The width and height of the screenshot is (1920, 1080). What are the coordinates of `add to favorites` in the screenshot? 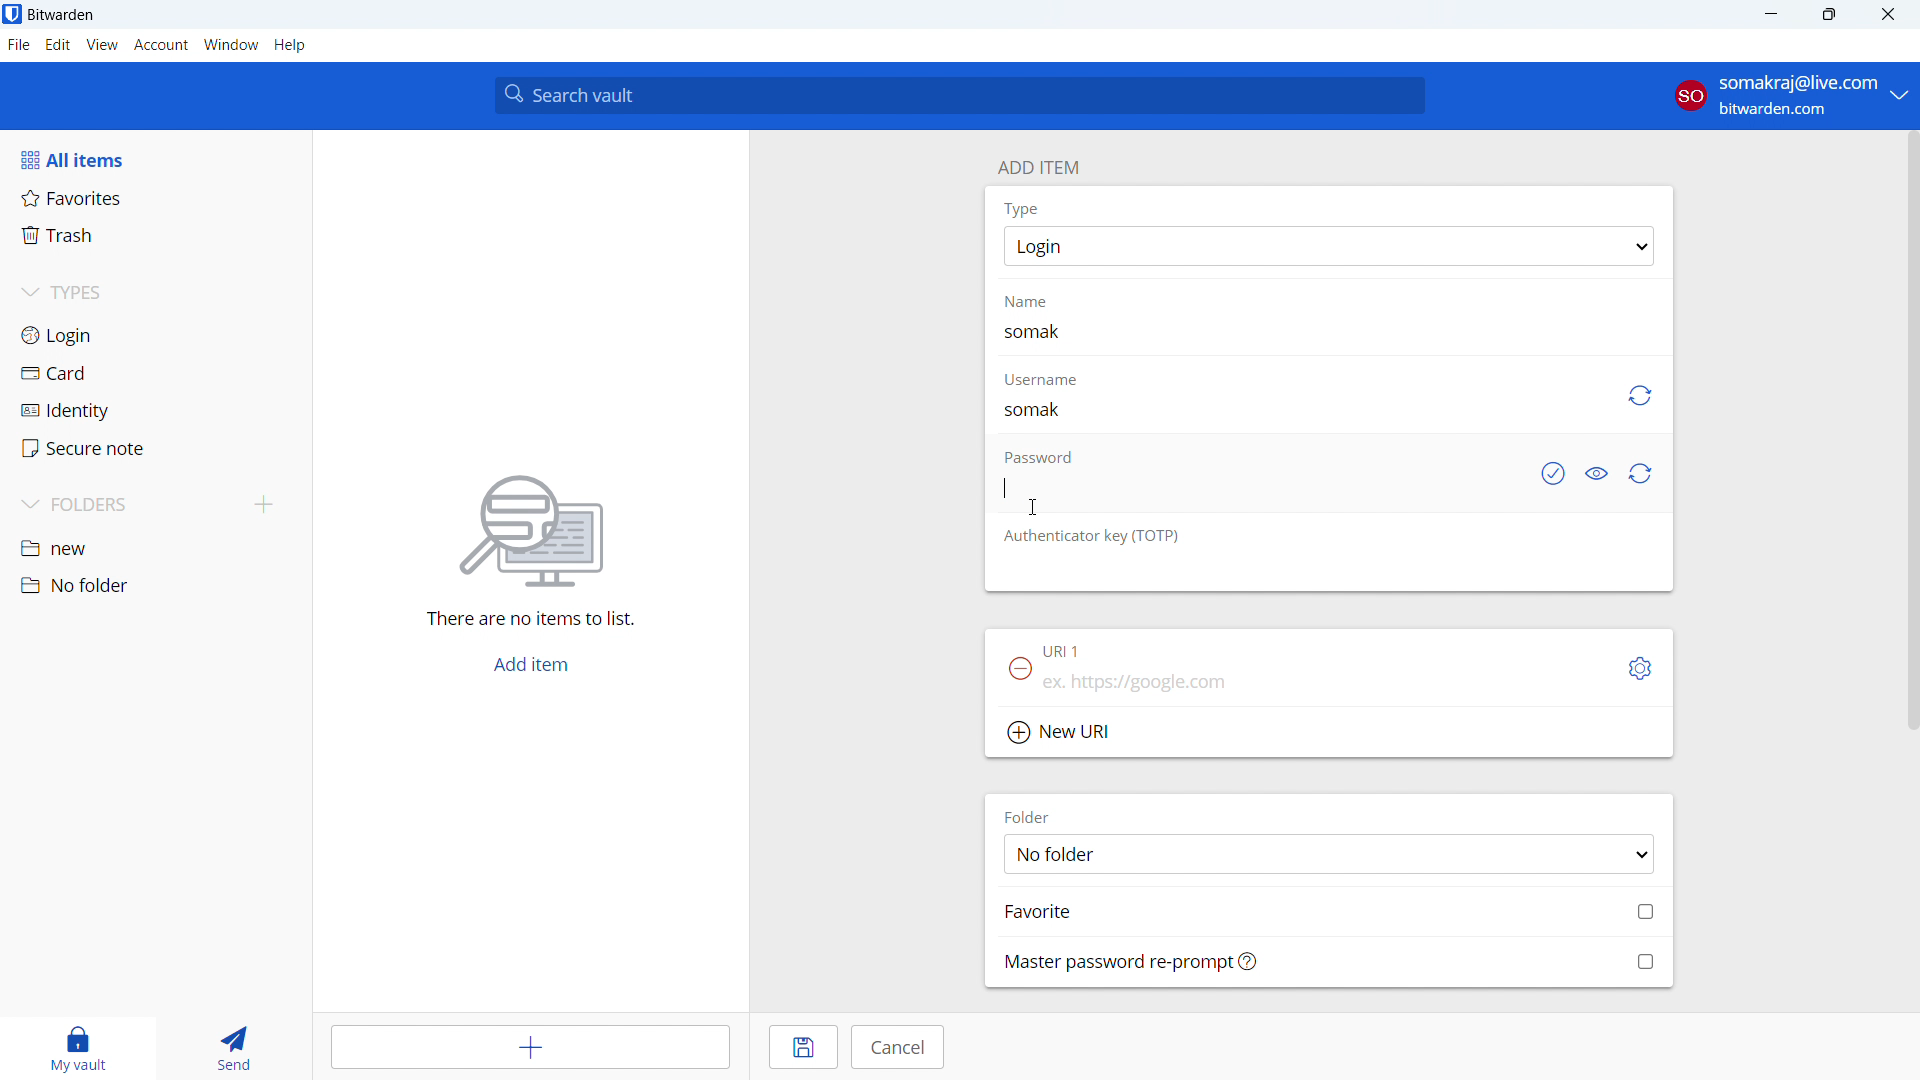 It's located at (1330, 910).